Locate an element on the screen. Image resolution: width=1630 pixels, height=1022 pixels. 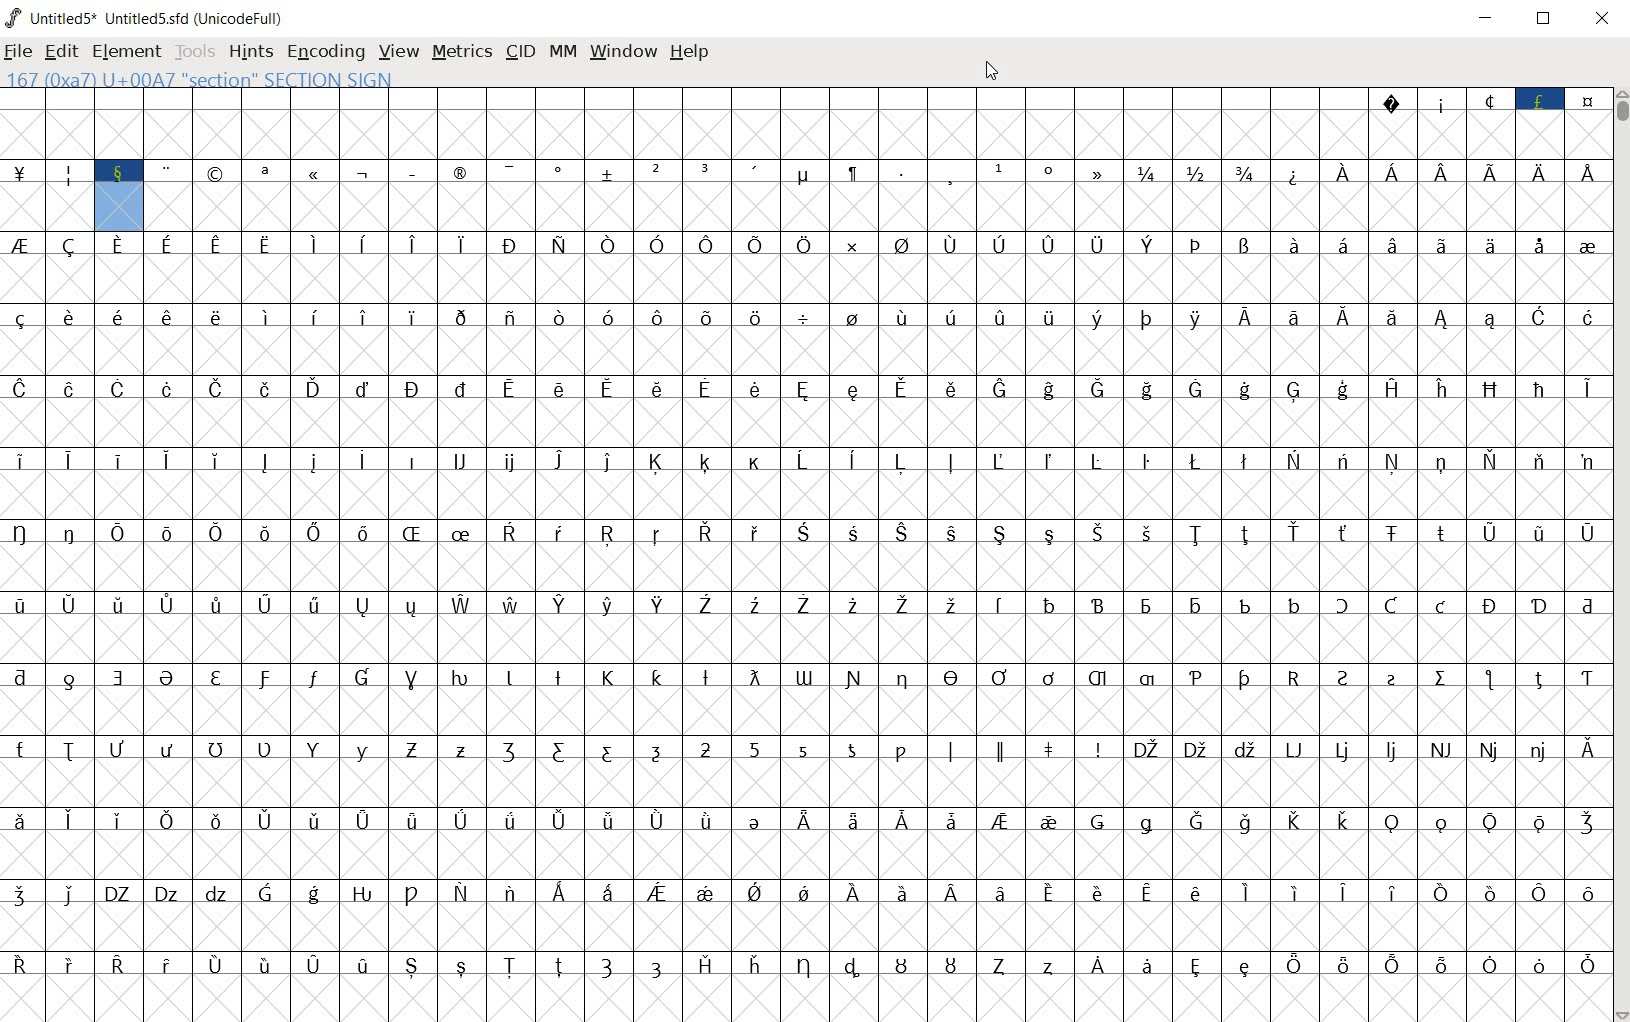
edit is located at coordinates (60, 49).